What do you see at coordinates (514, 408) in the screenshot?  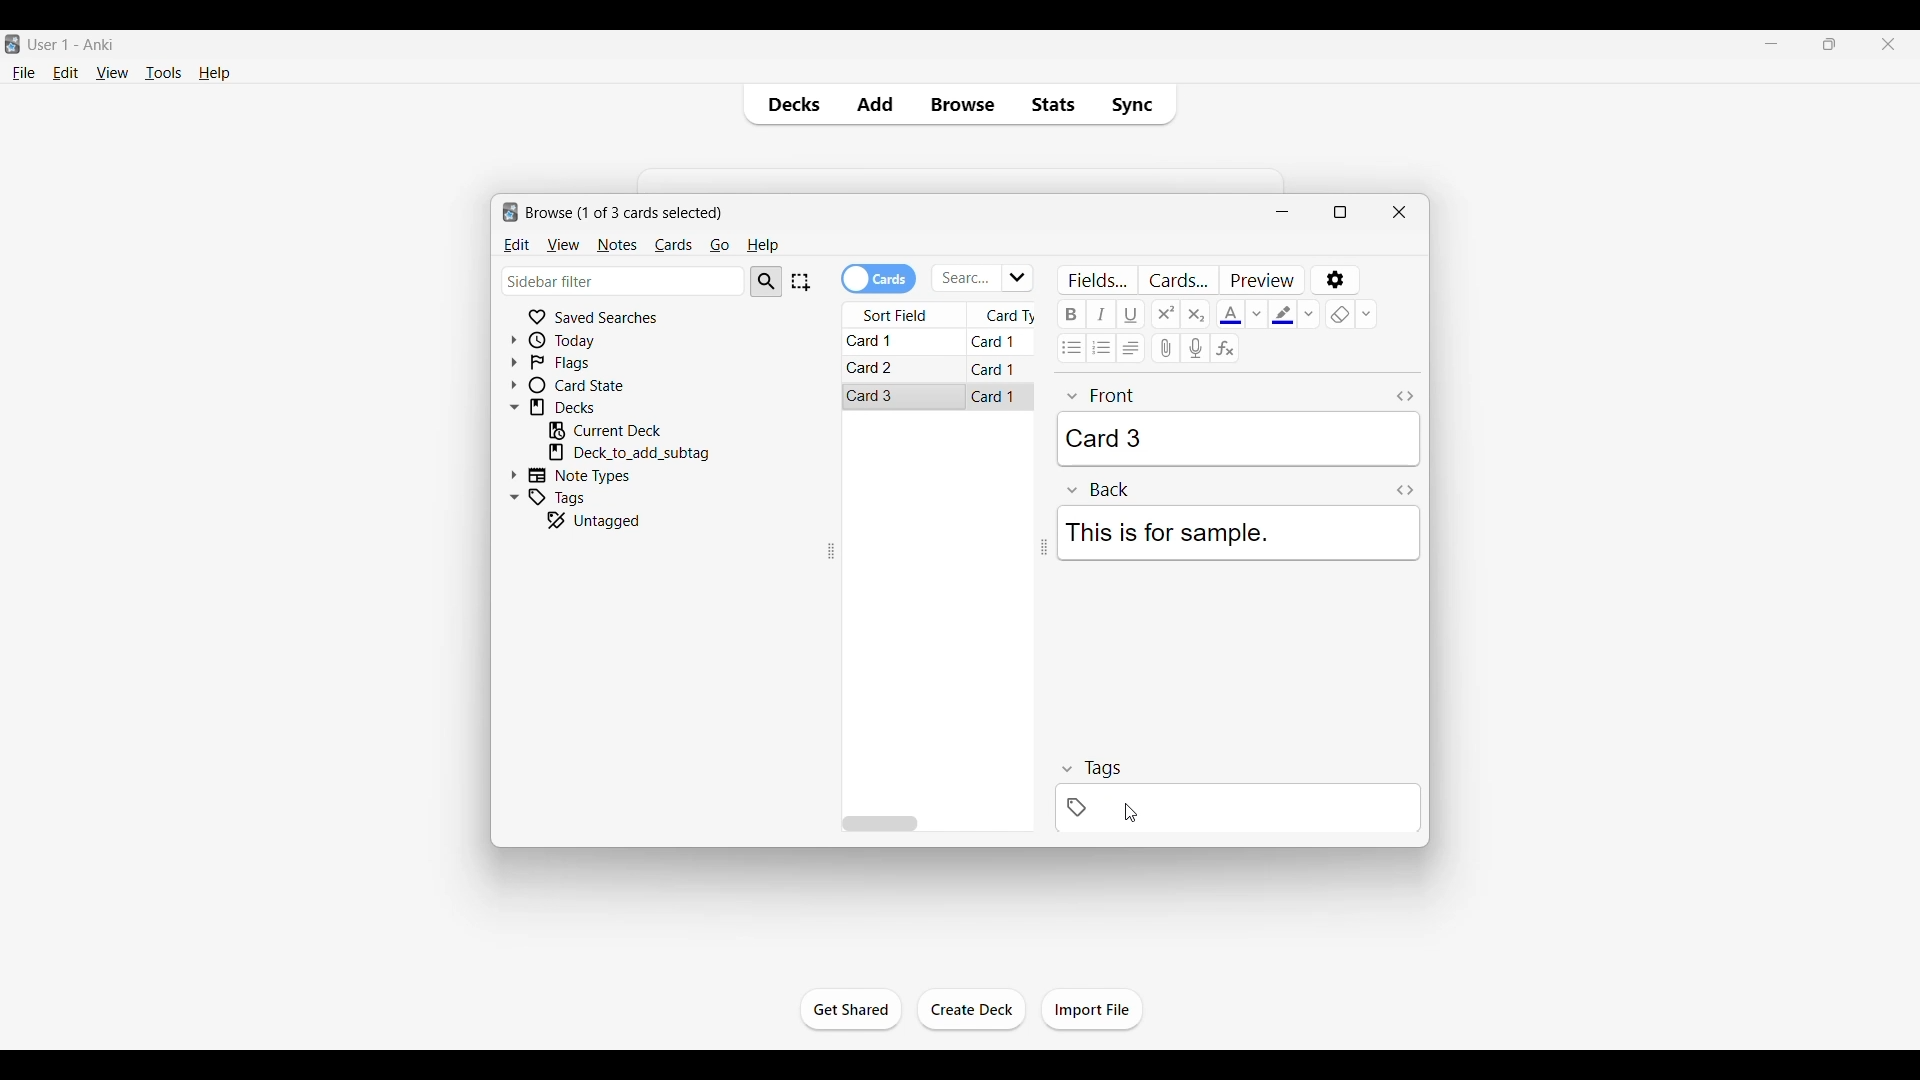 I see `Click to collapse Decks` at bounding box center [514, 408].